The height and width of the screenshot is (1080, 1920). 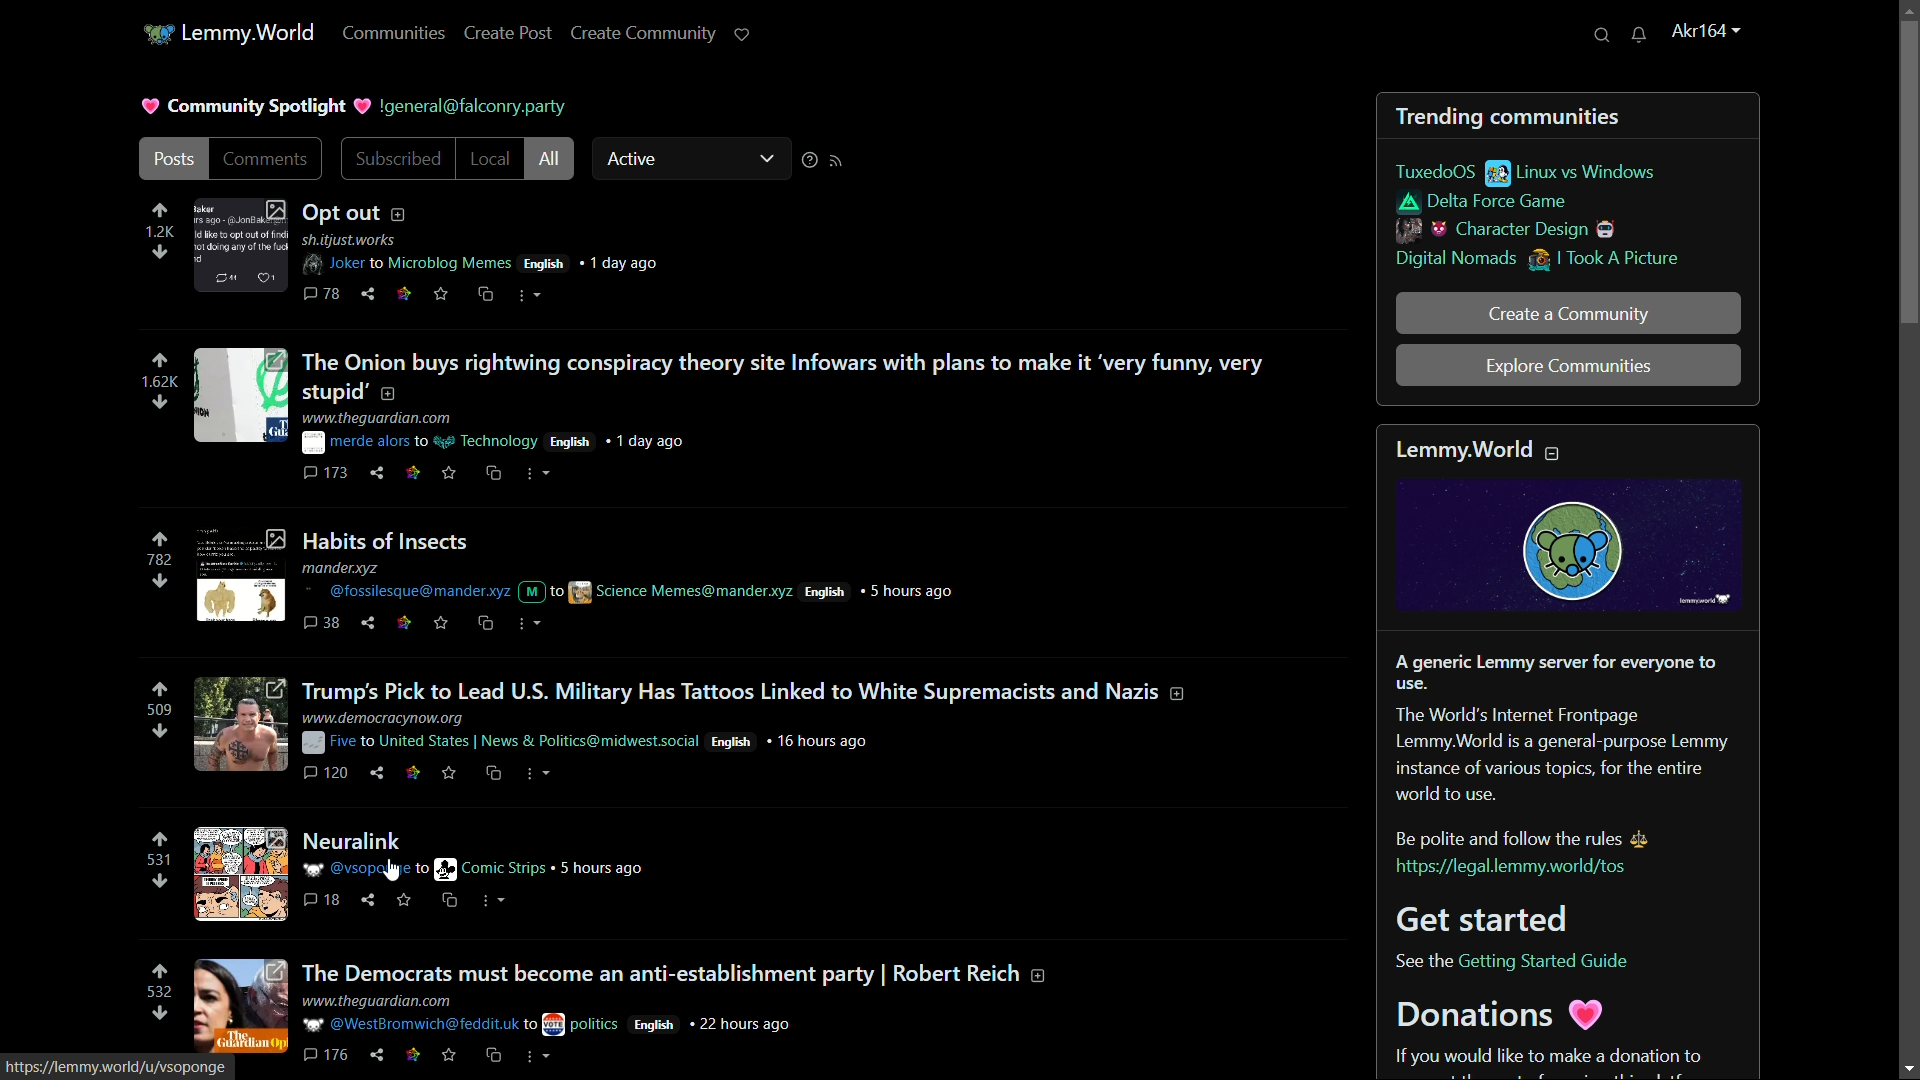 I want to click on number of votes, so click(x=154, y=384).